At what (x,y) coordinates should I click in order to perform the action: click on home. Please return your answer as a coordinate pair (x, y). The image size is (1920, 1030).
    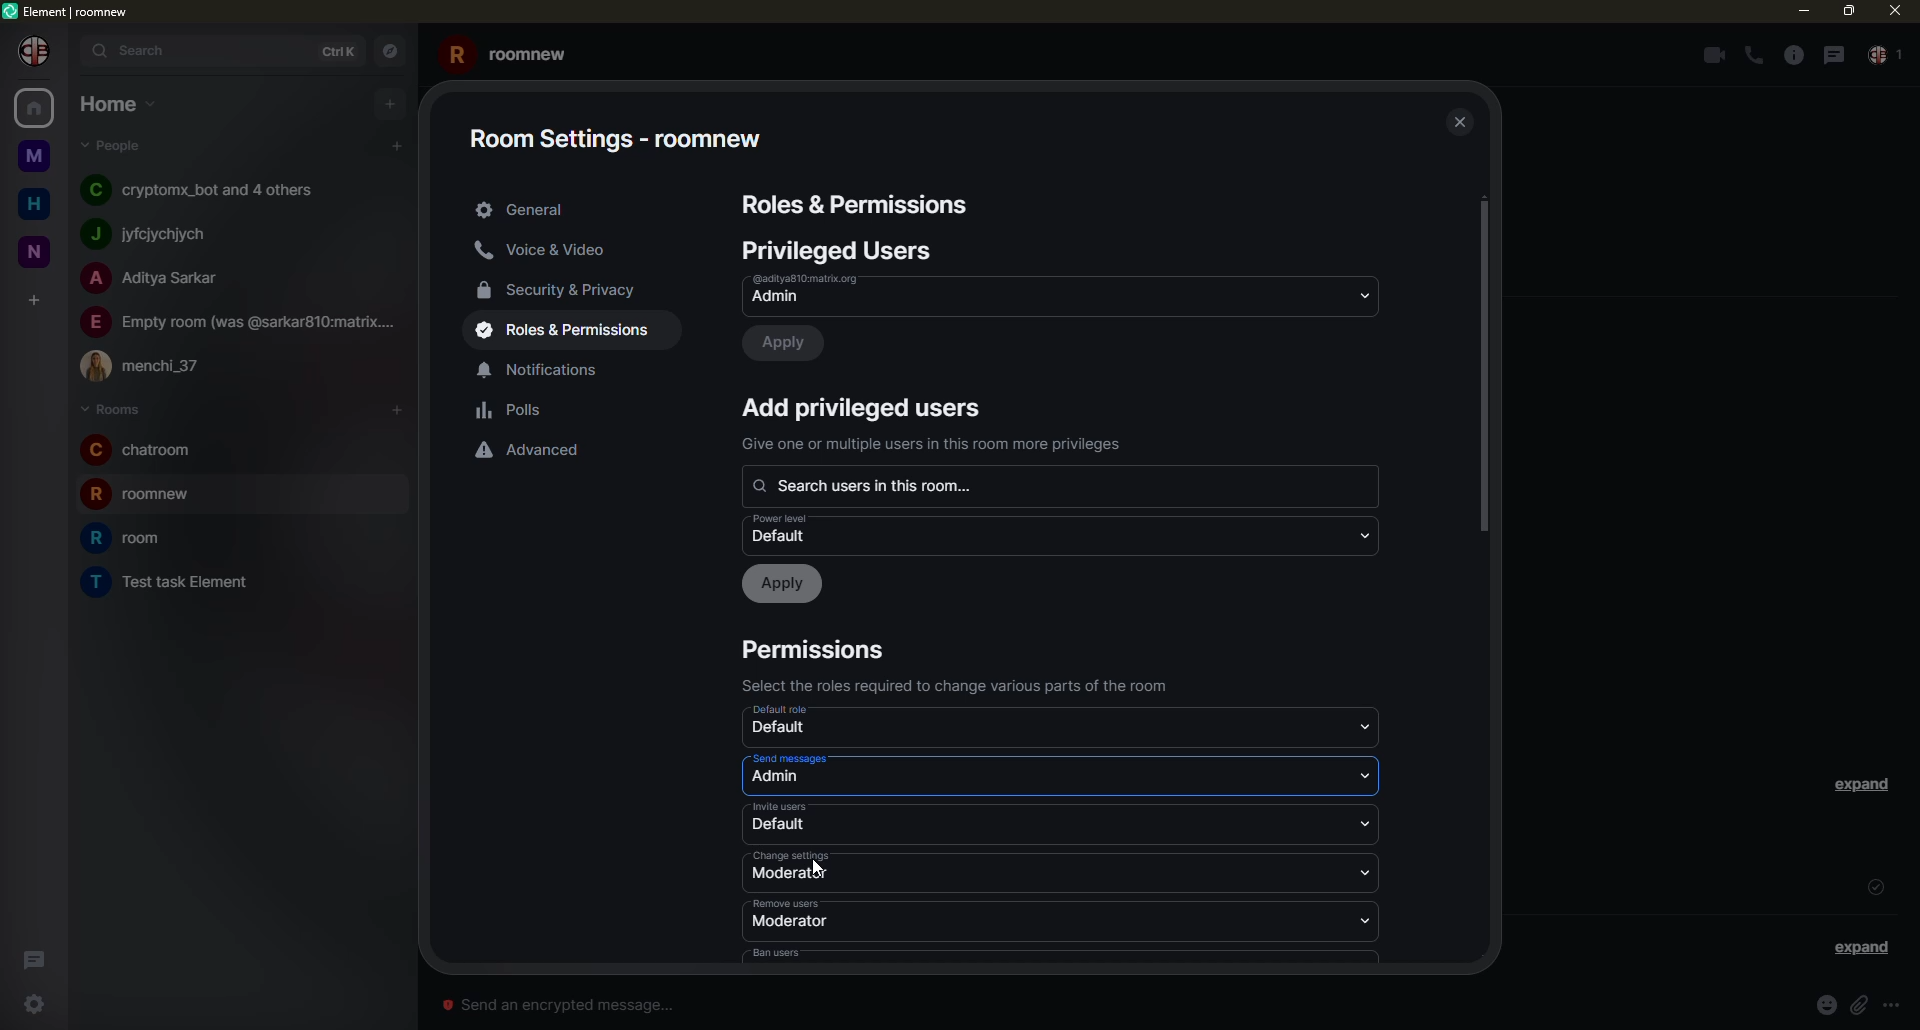
    Looking at the image, I should click on (32, 110).